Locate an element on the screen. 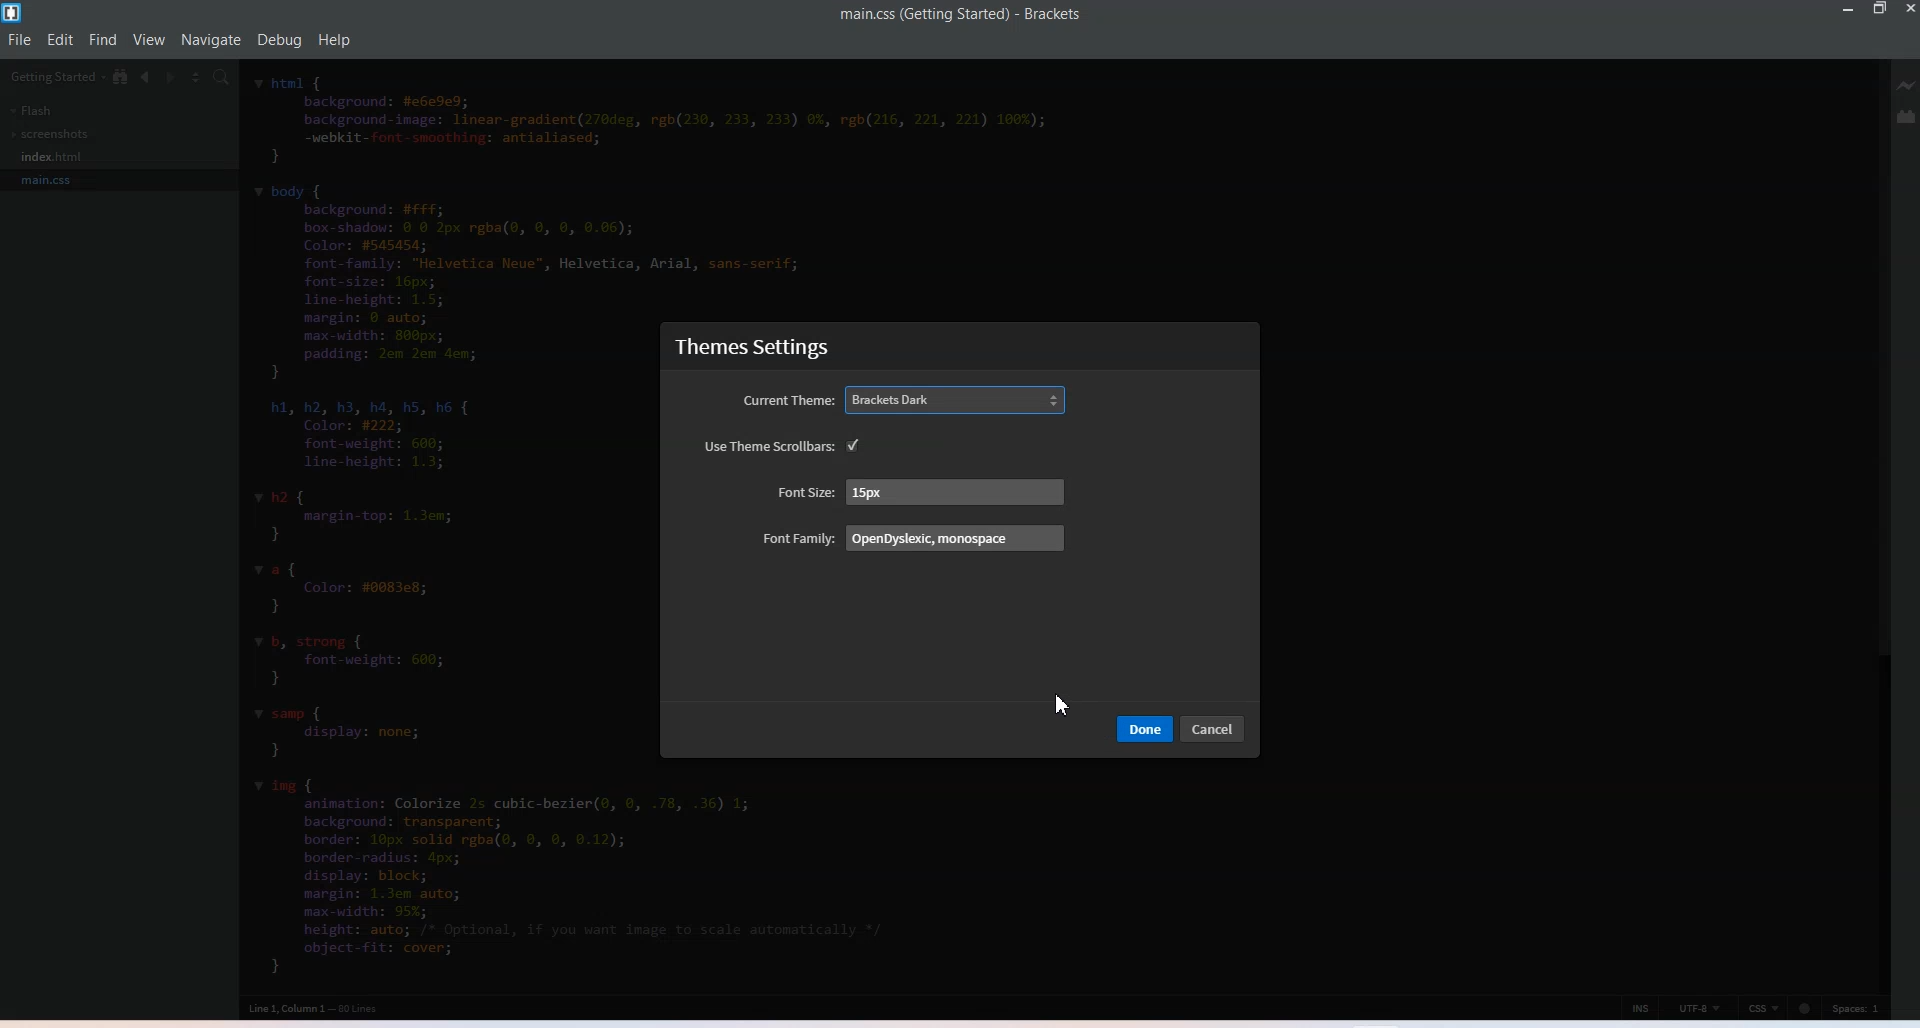 The height and width of the screenshot is (1028, 1920). Spaces 1 is located at coordinates (1854, 1009).